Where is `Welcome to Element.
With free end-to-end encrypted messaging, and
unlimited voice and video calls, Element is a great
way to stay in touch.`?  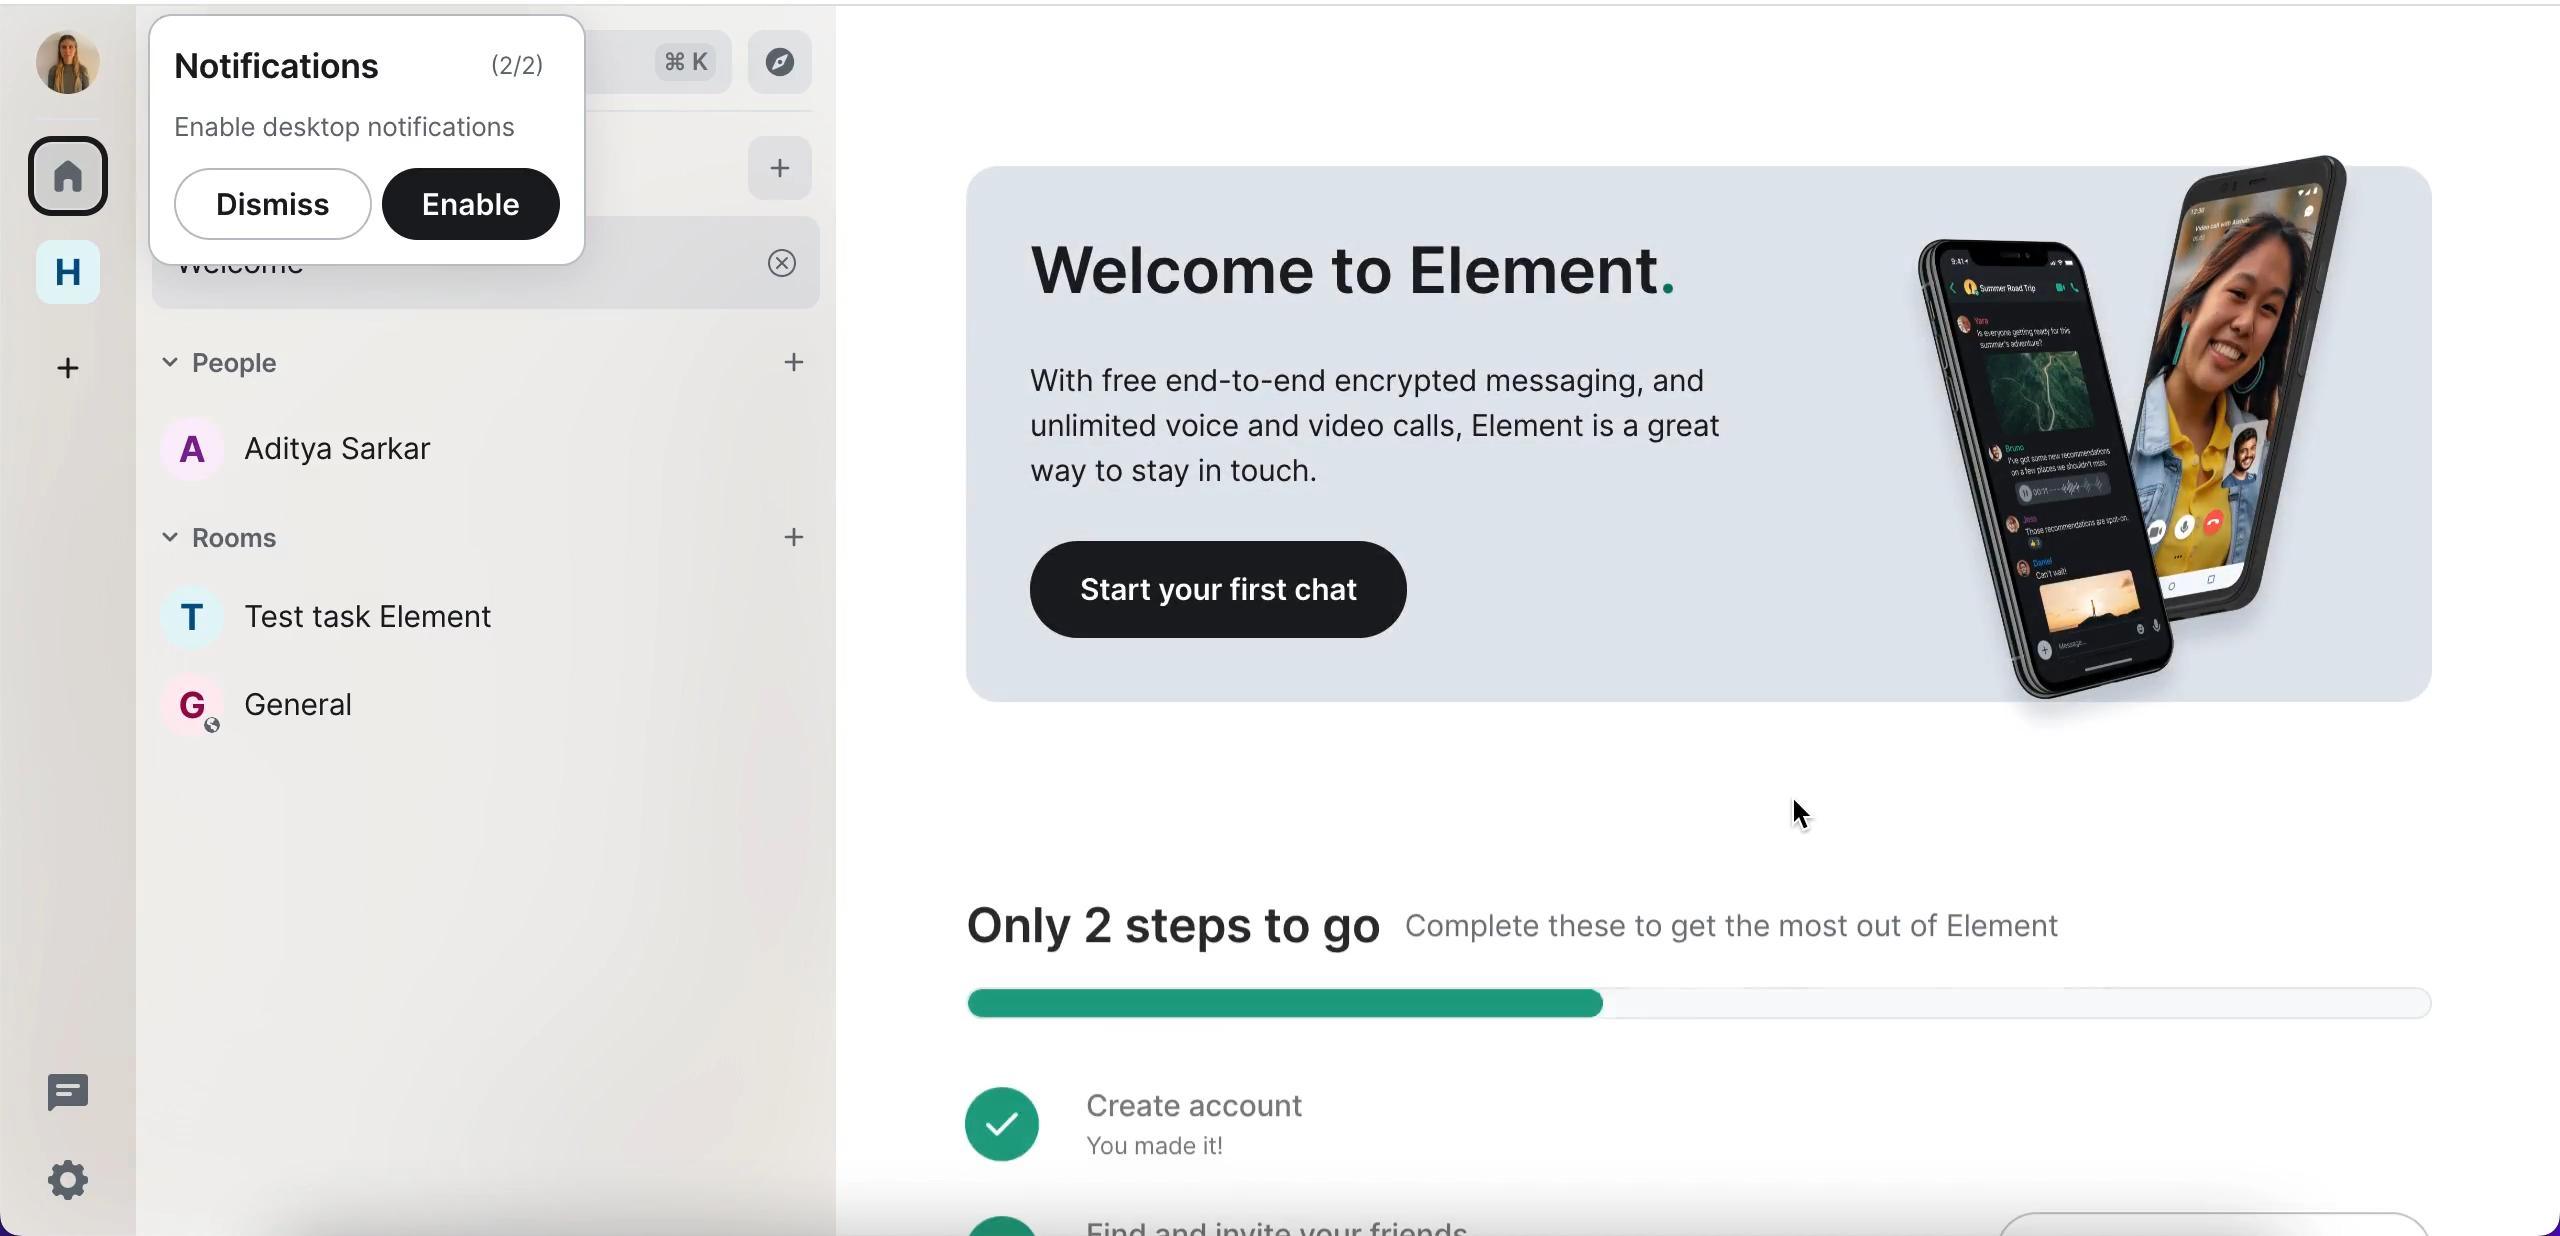
Welcome to Element.
With free end-to-end encrypted messaging, and
unlimited voice and video calls, Element is a great
way to stay in touch. is located at coordinates (1386, 363).